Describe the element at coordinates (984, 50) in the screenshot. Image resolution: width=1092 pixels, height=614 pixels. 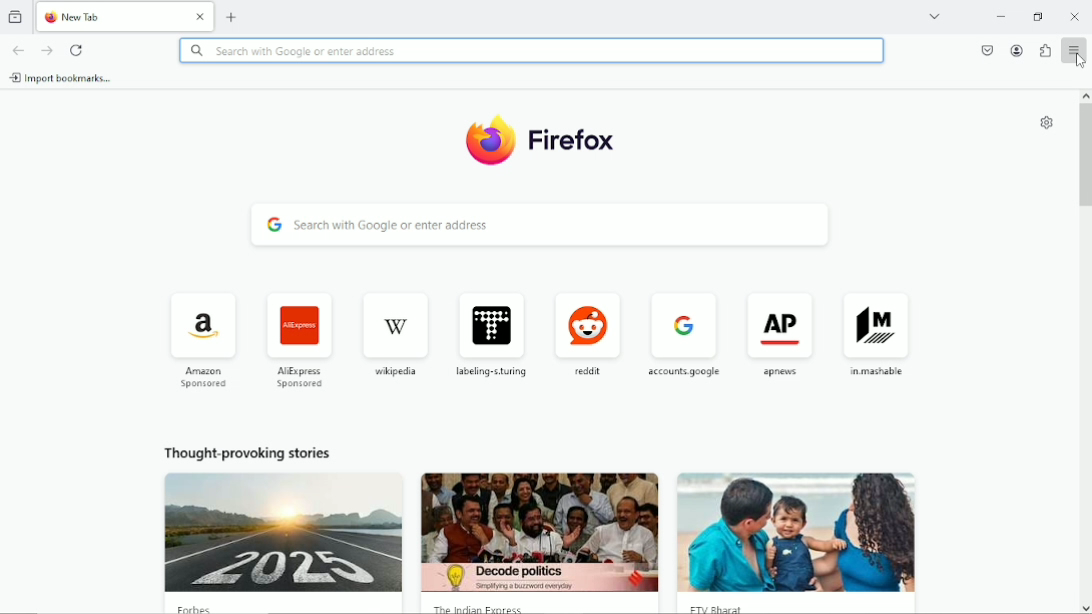
I see `save to pocket` at that location.